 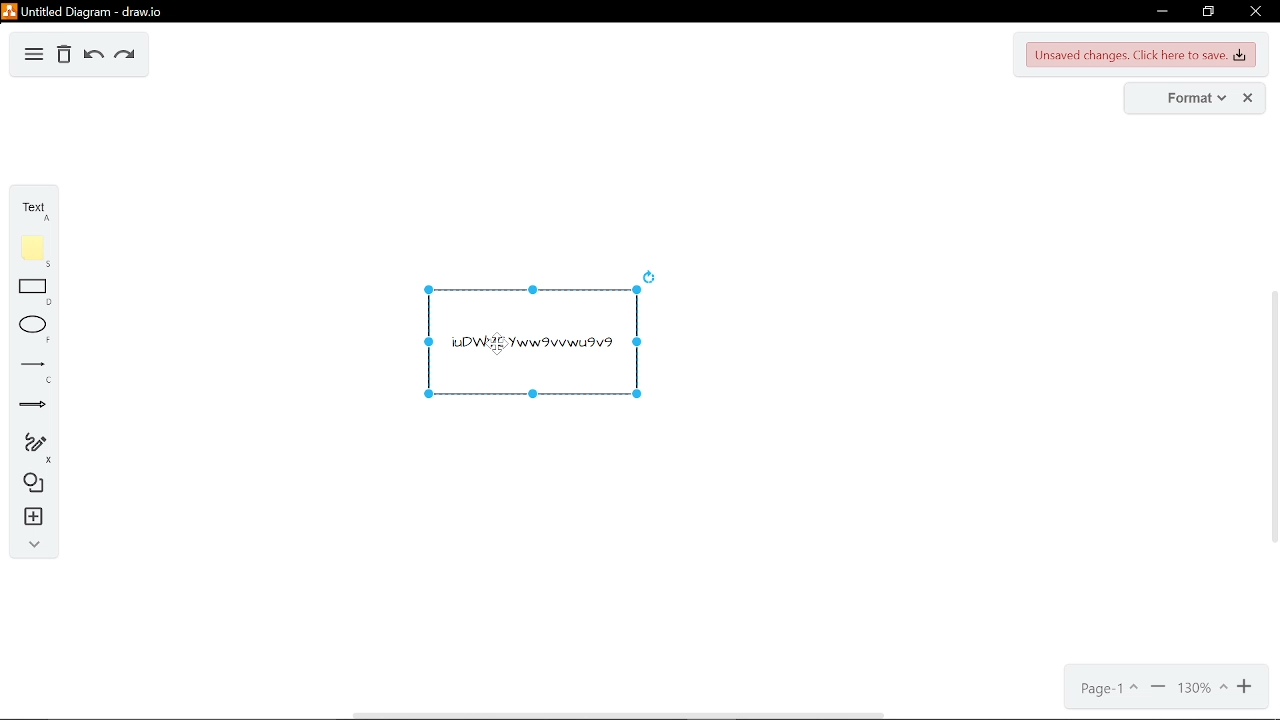 What do you see at coordinates (1138, 55) in the screenshot?
I see `Unsaved changes. Click here to save changes` at bounding box center [1138, 55].